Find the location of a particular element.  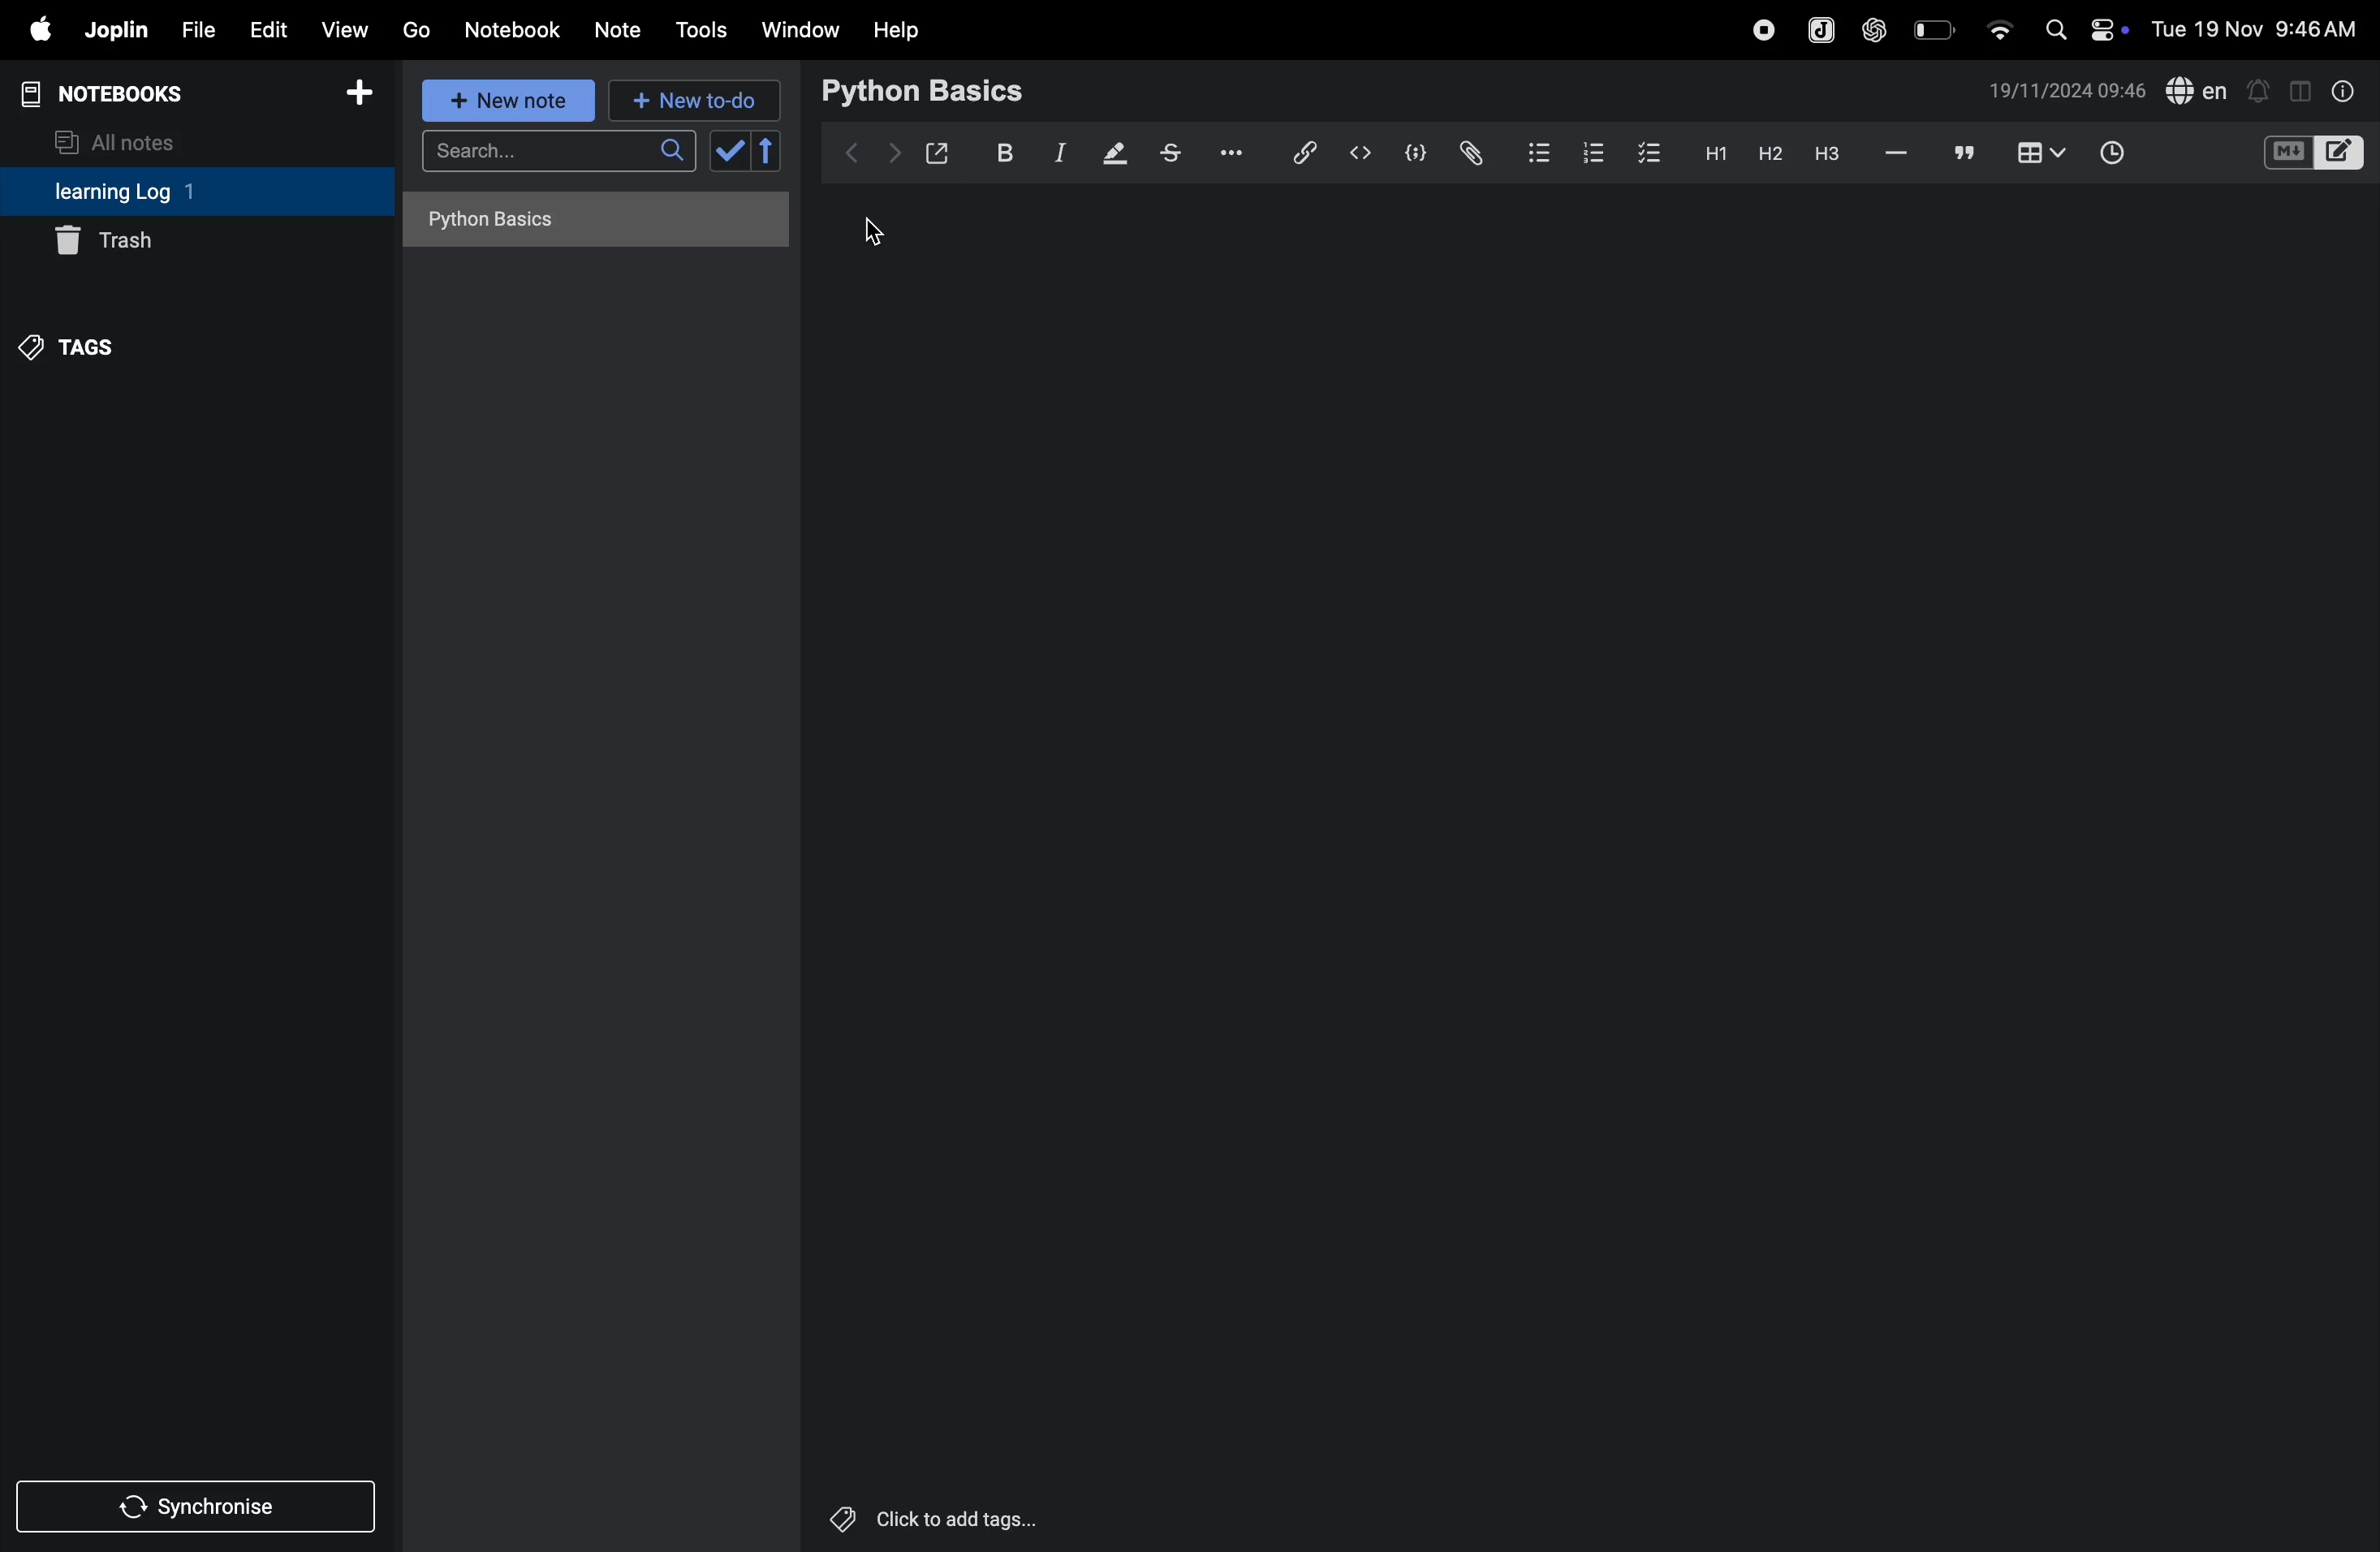

joplin is located at coordinates (114, 30).